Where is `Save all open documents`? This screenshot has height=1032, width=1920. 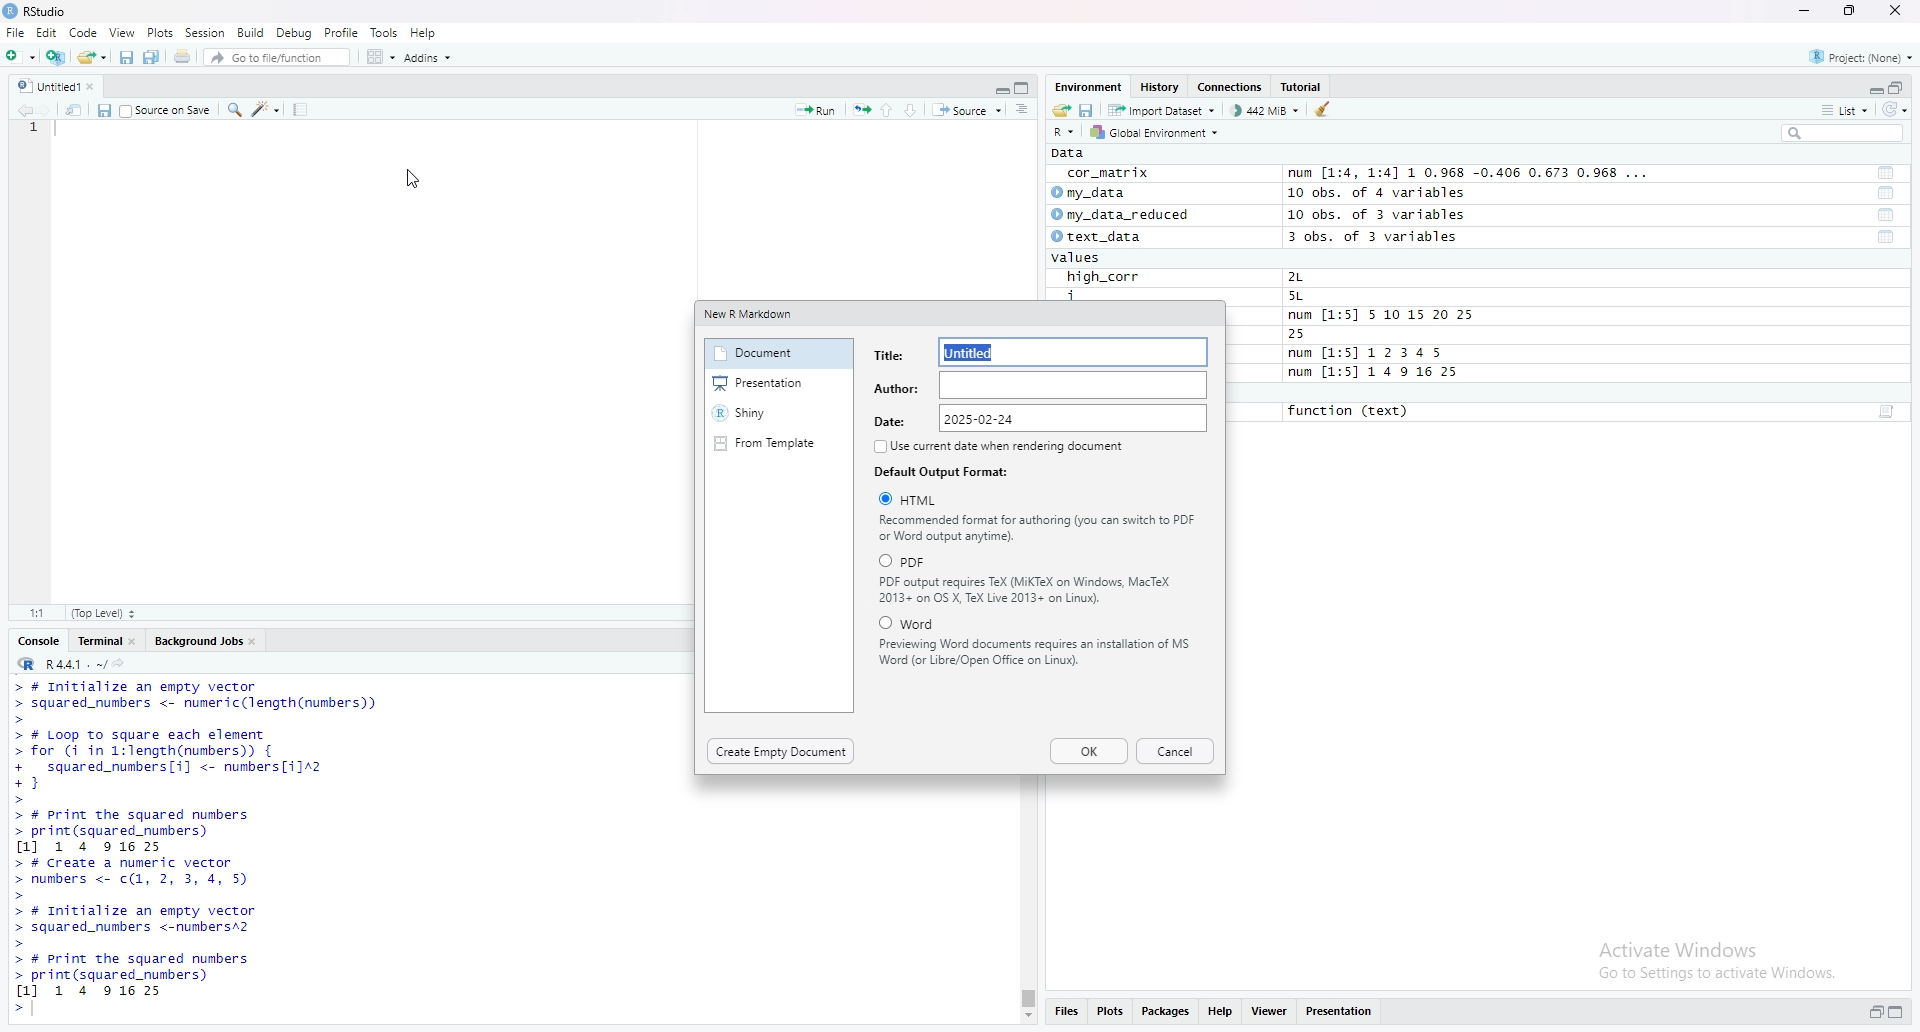
Save all open documents is located at coordinates (153, 56).